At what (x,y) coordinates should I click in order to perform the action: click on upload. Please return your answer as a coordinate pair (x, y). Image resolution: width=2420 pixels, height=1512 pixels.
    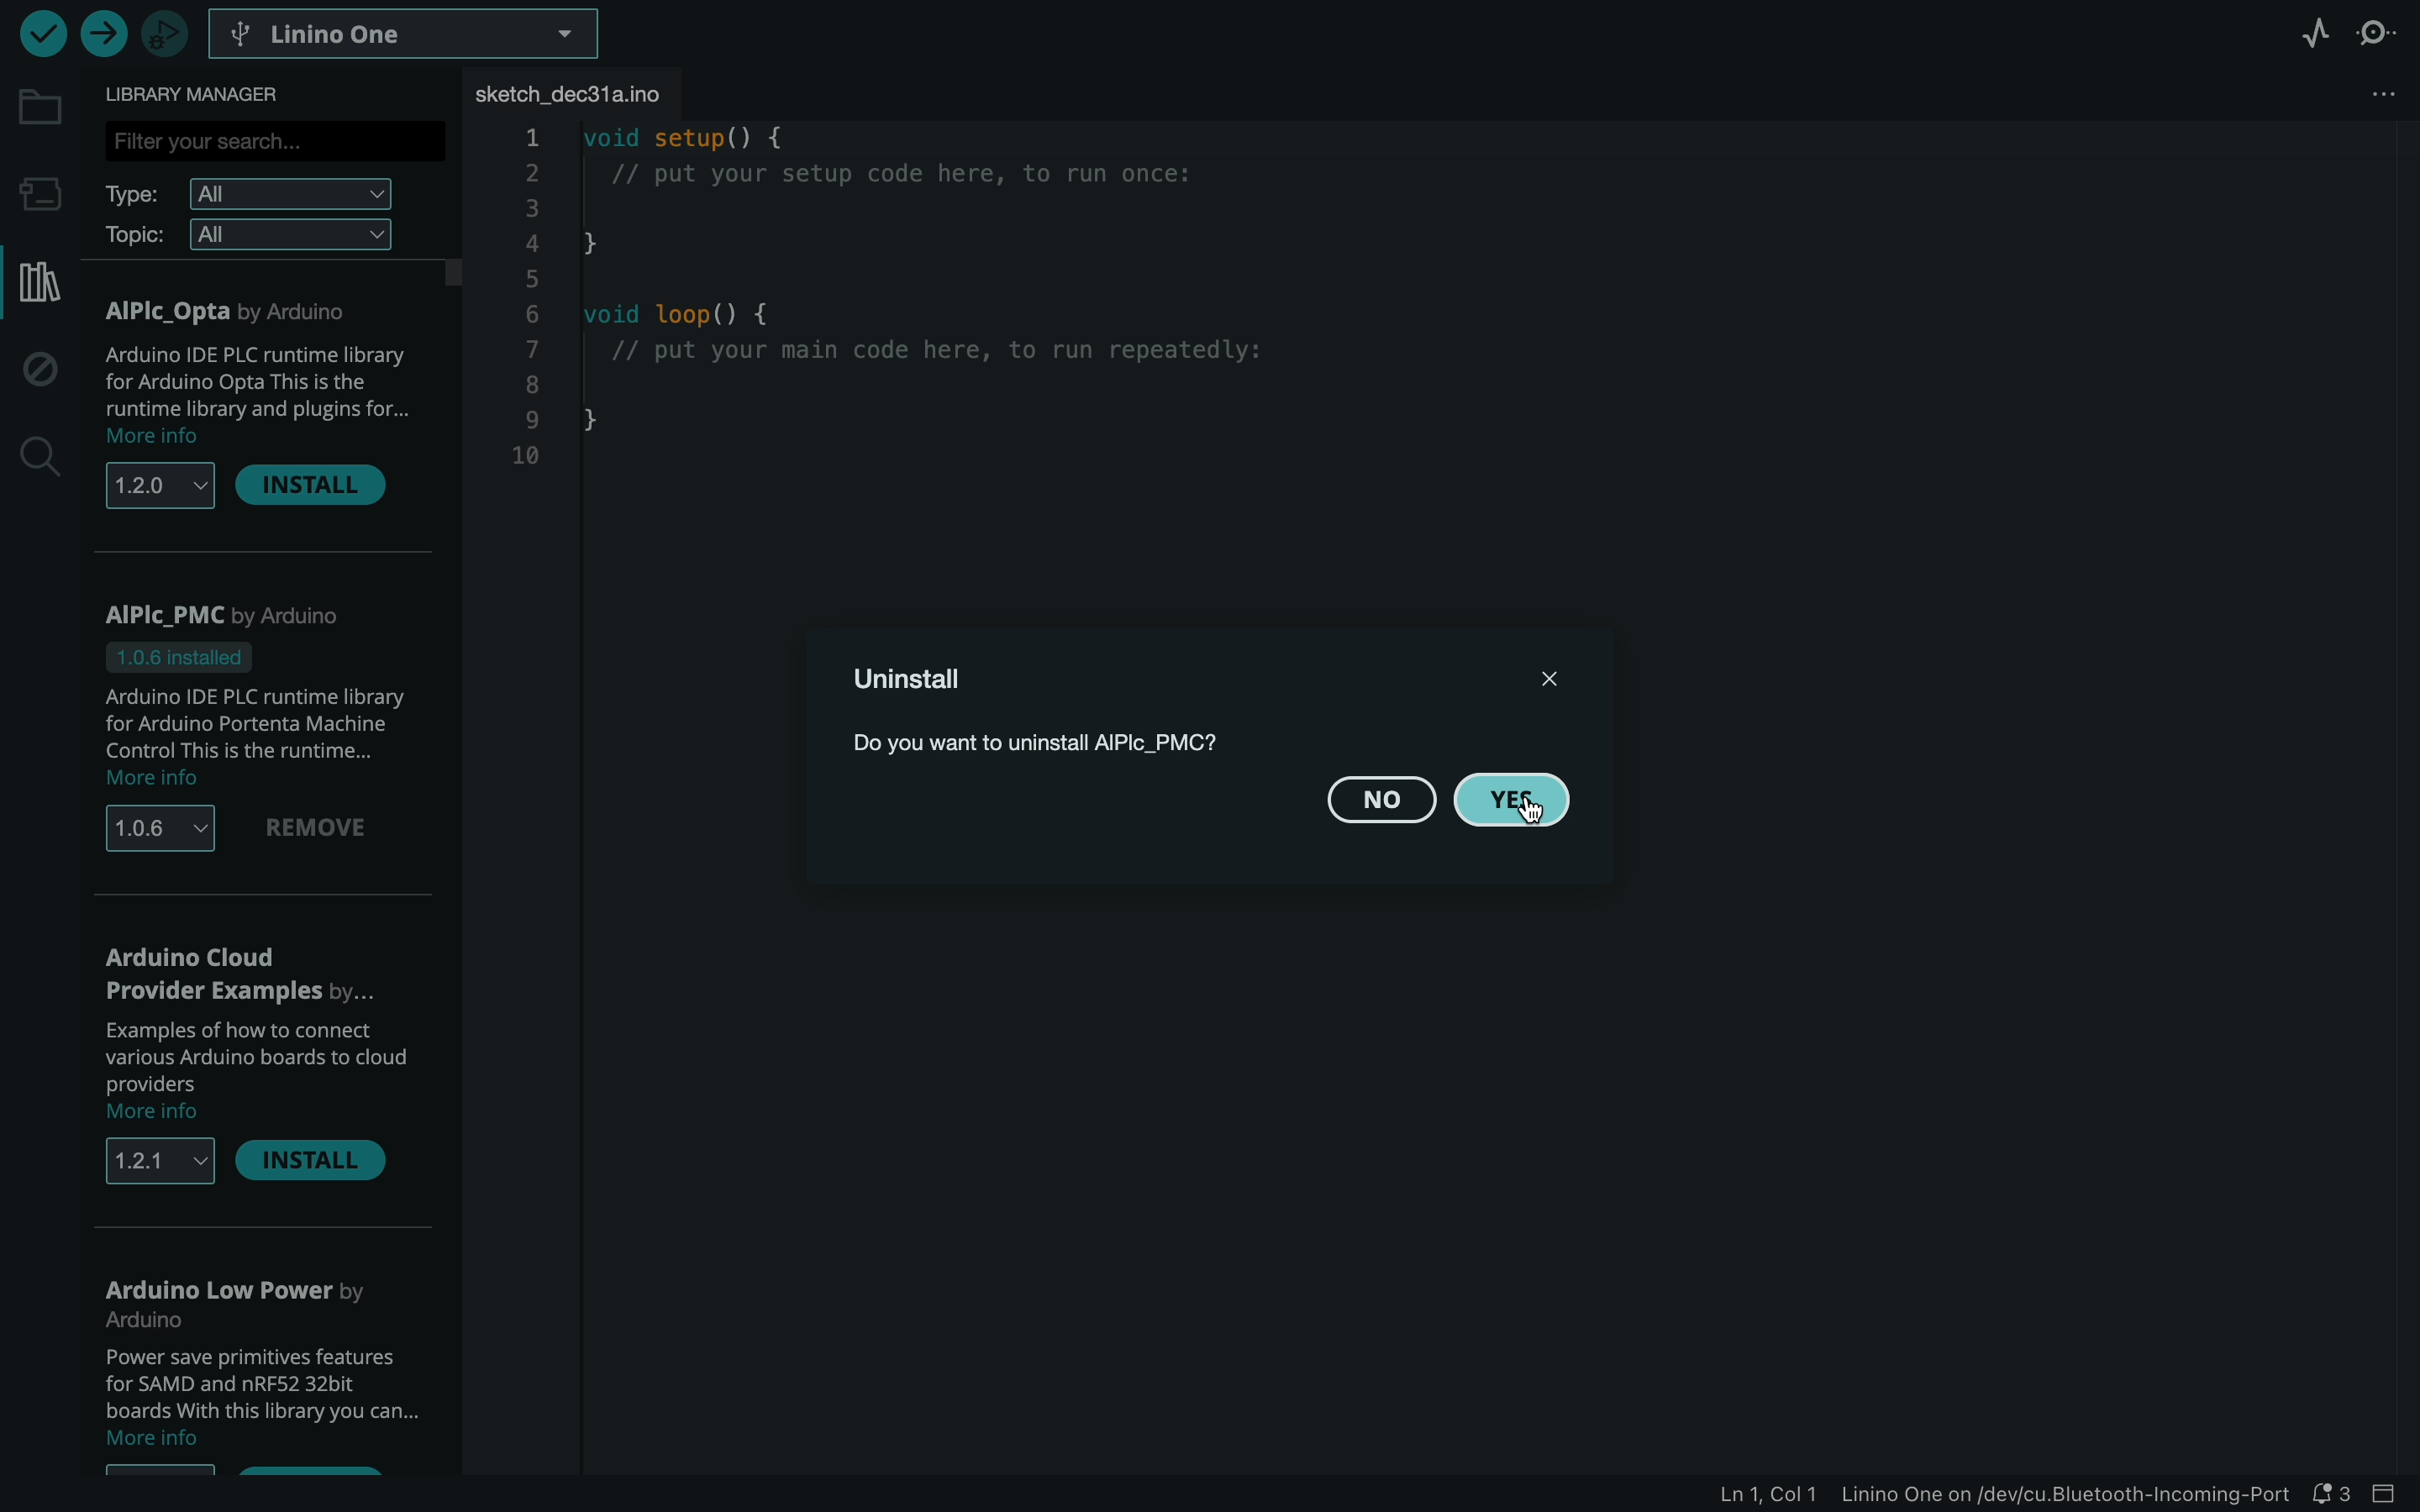
    Looking at the image, I should click on (105, 33).